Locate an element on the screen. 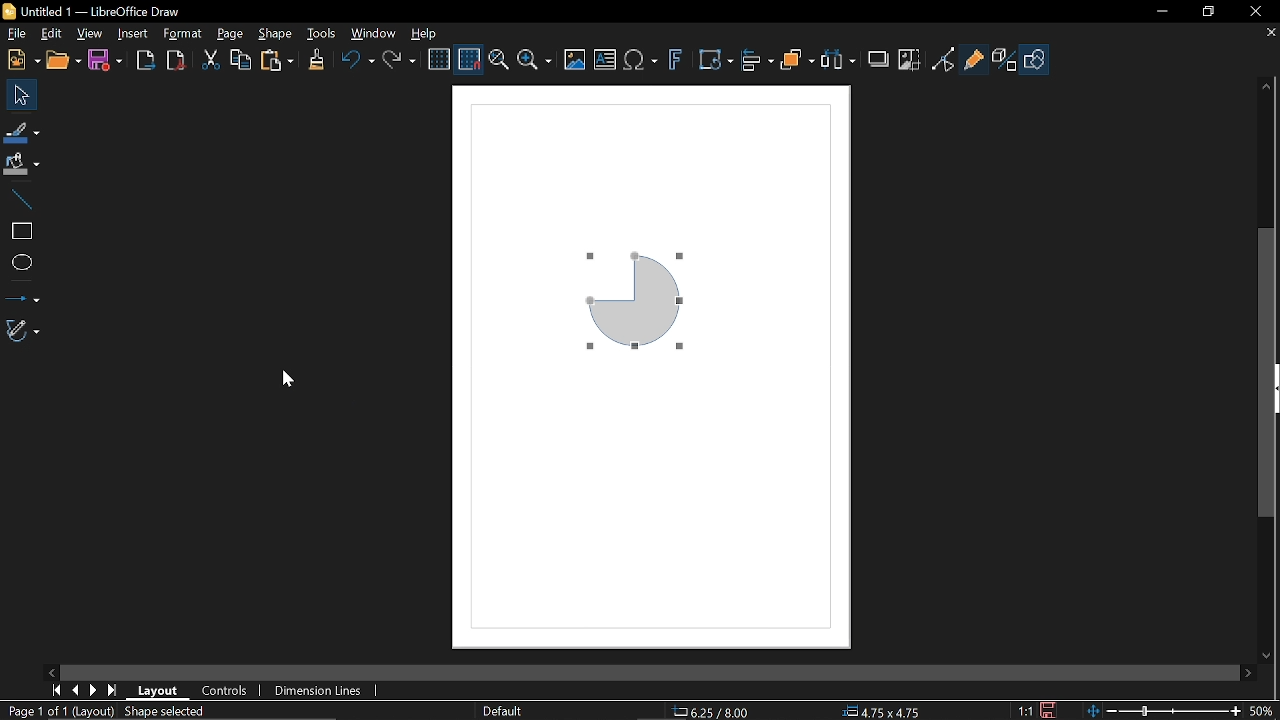  open is located at coordinates (63, 61).